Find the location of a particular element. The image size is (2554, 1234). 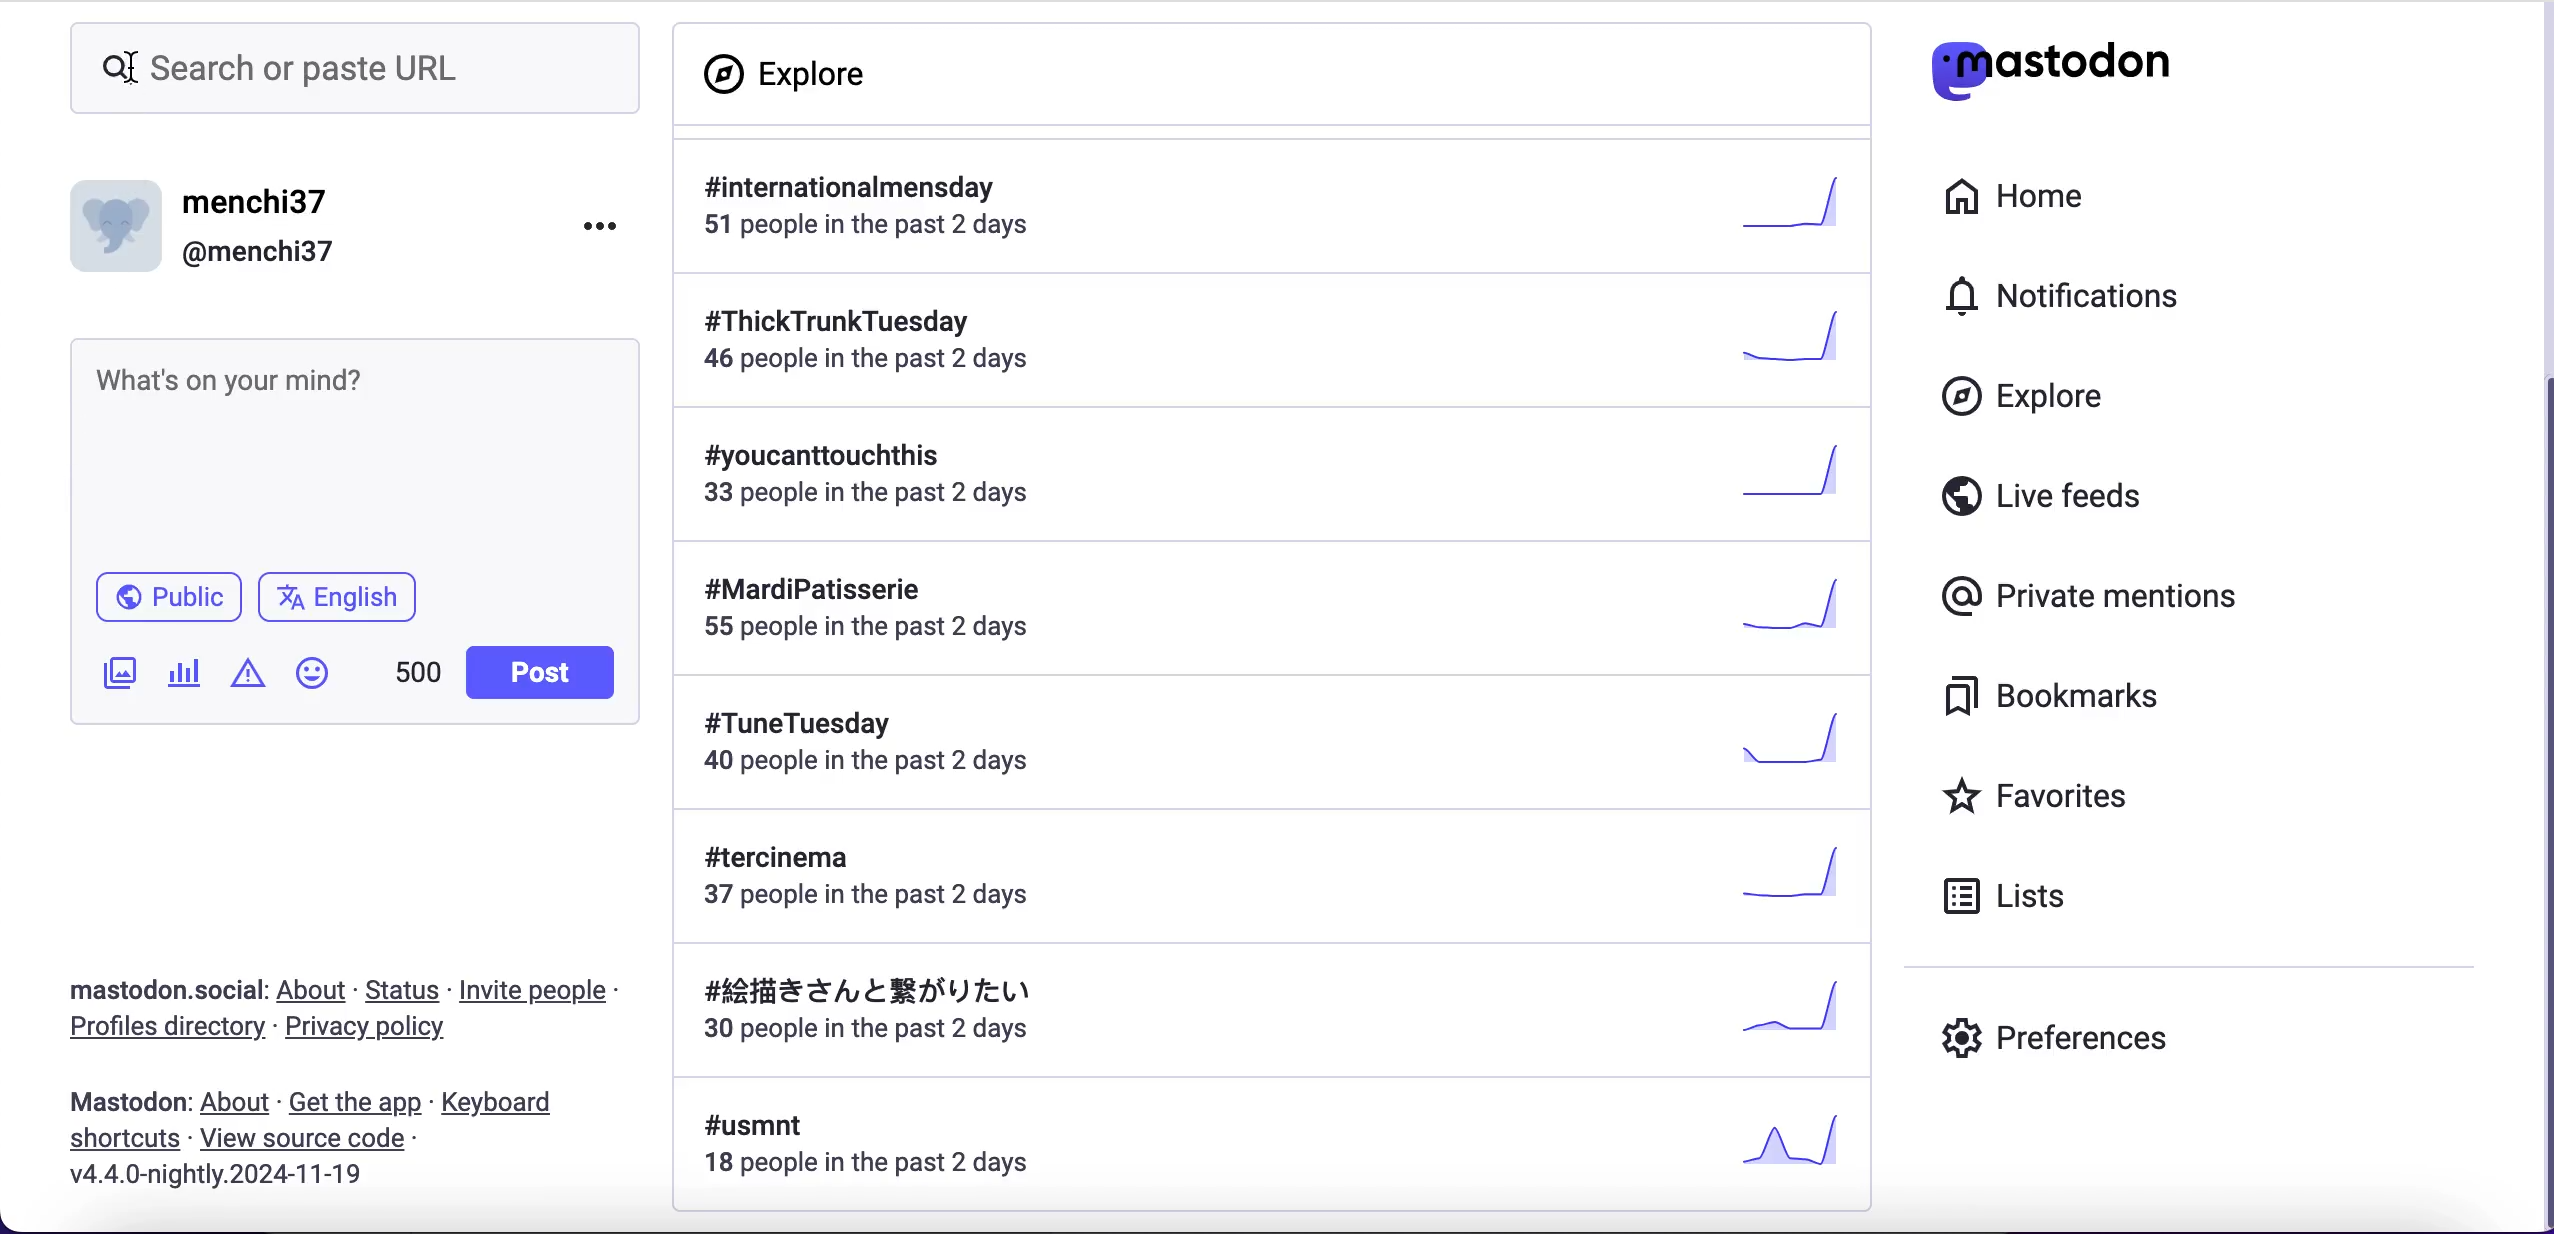

user is located at coordinates (208, 223).